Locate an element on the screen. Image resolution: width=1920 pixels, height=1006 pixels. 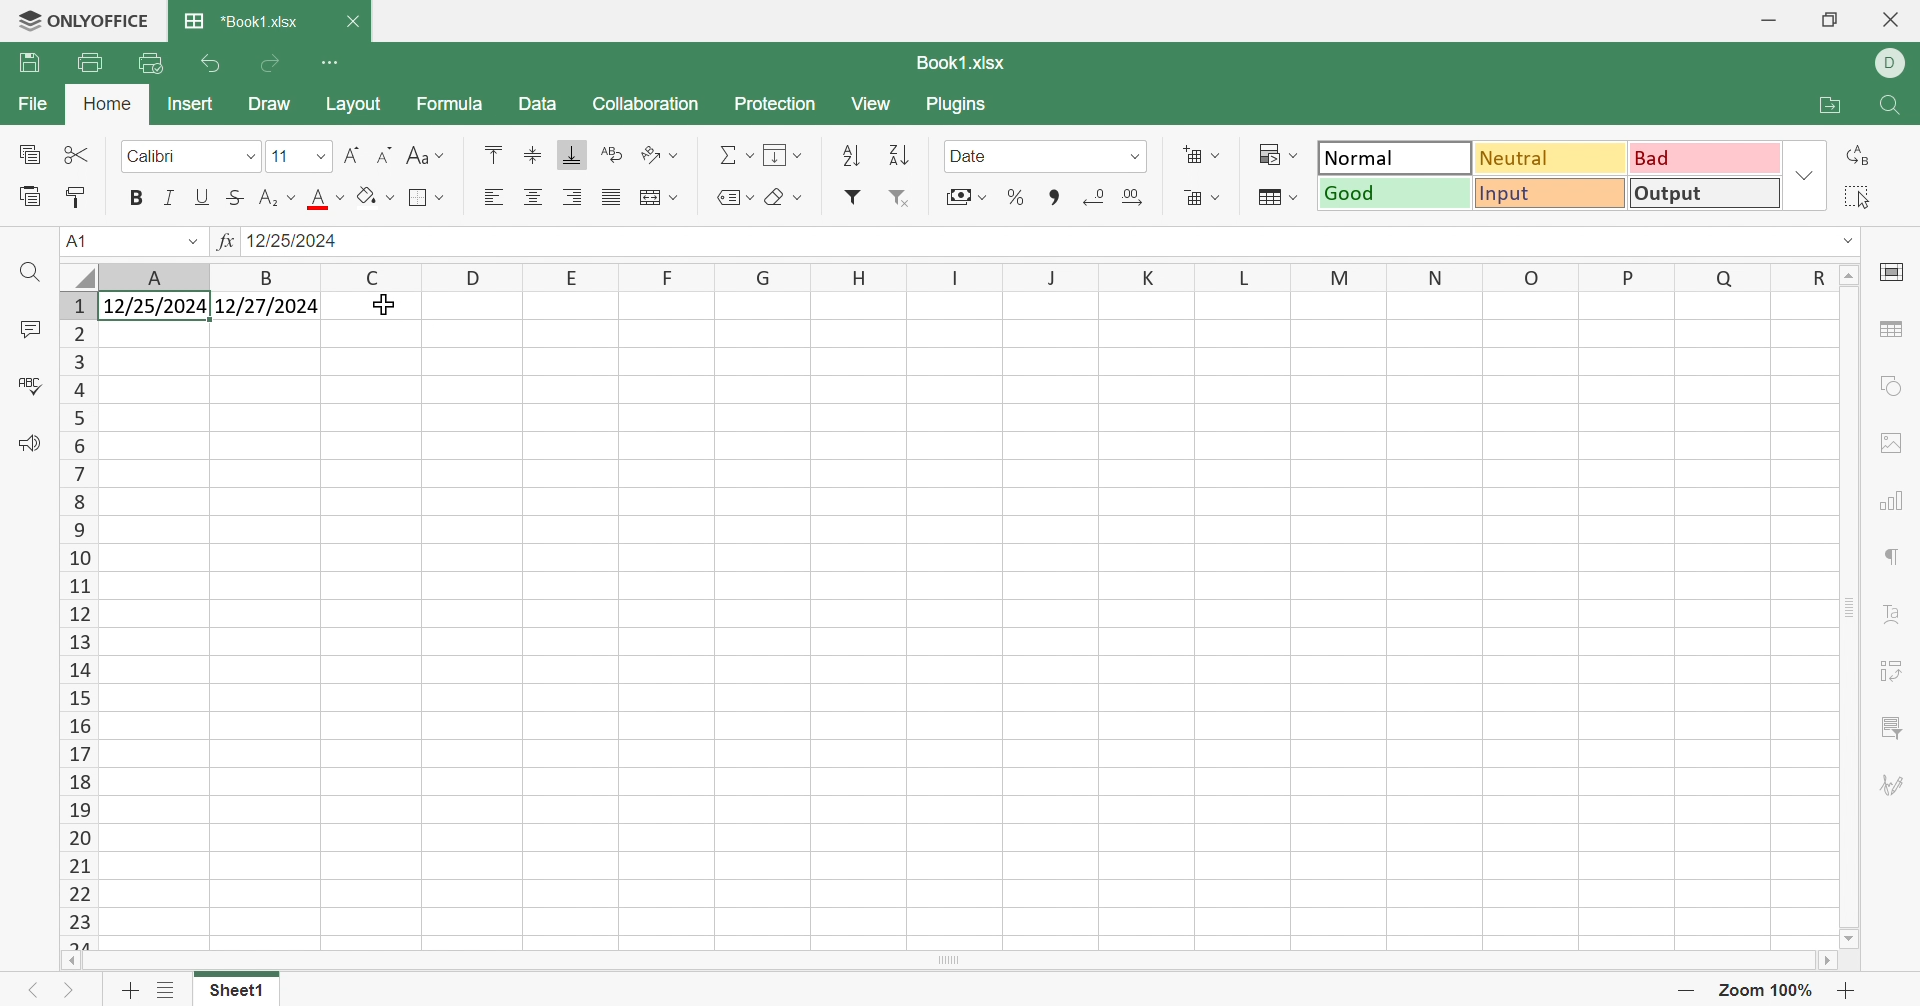
Align Bottom is located at coordinates (571, 156).